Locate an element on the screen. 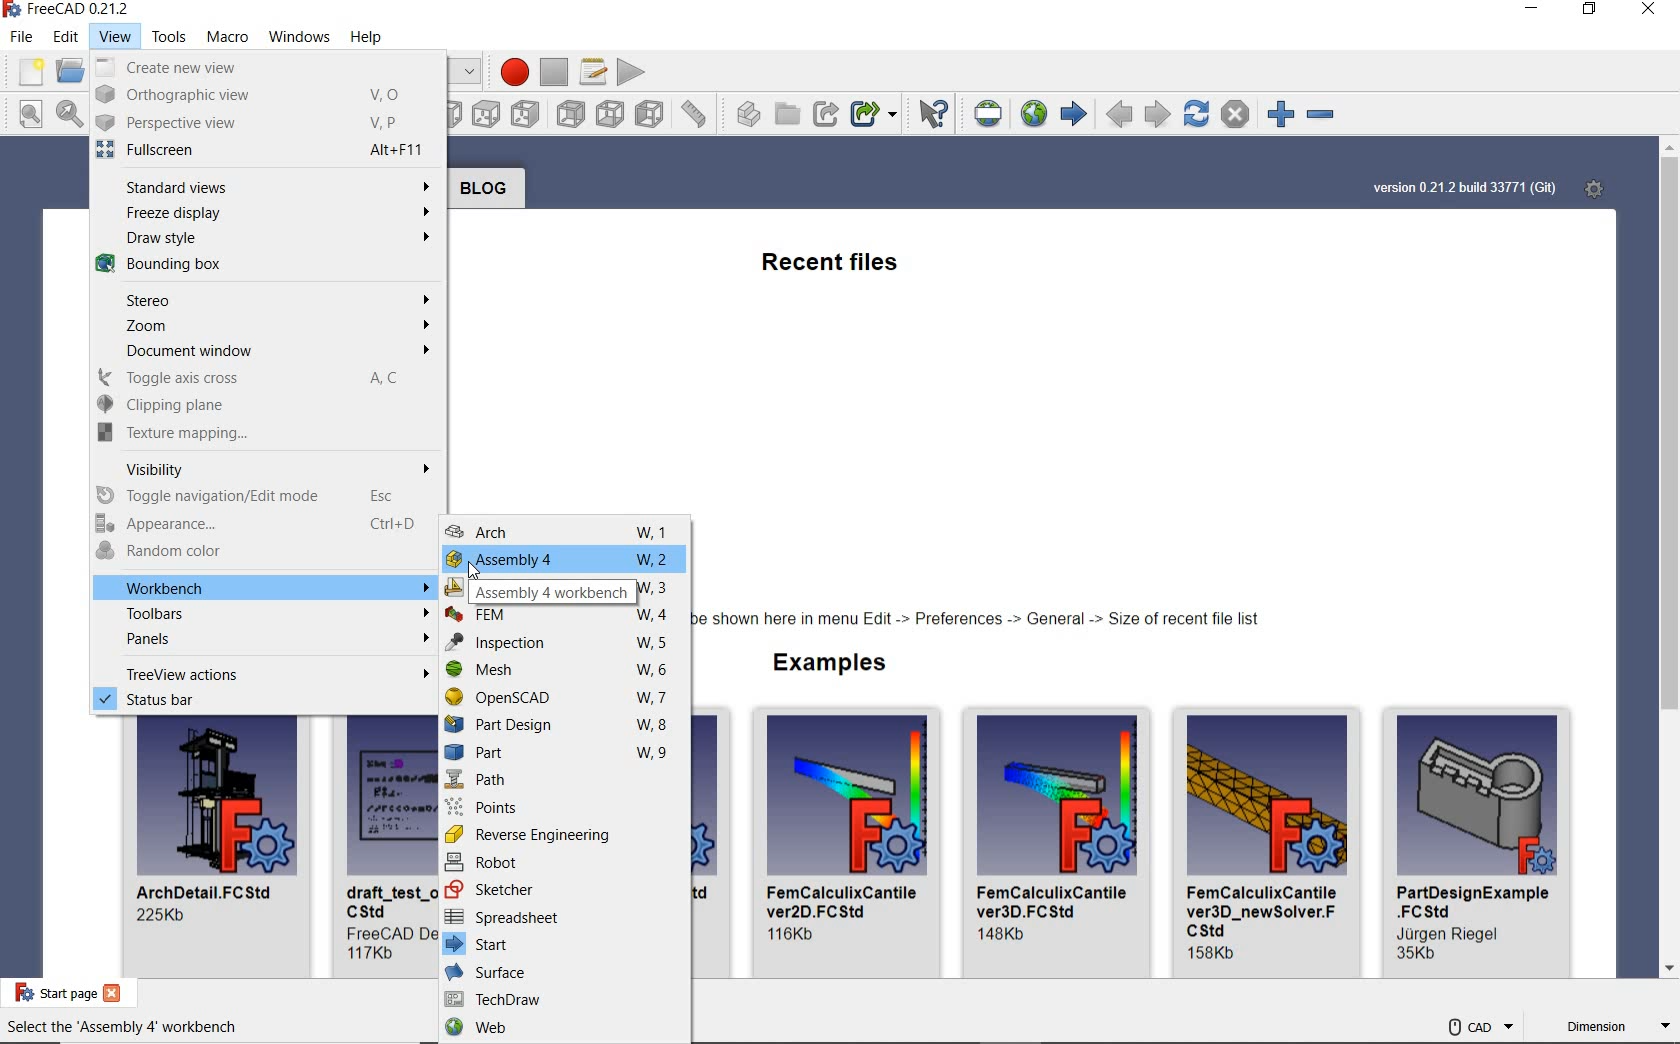  restore down is located at coordinates (1591, 10).